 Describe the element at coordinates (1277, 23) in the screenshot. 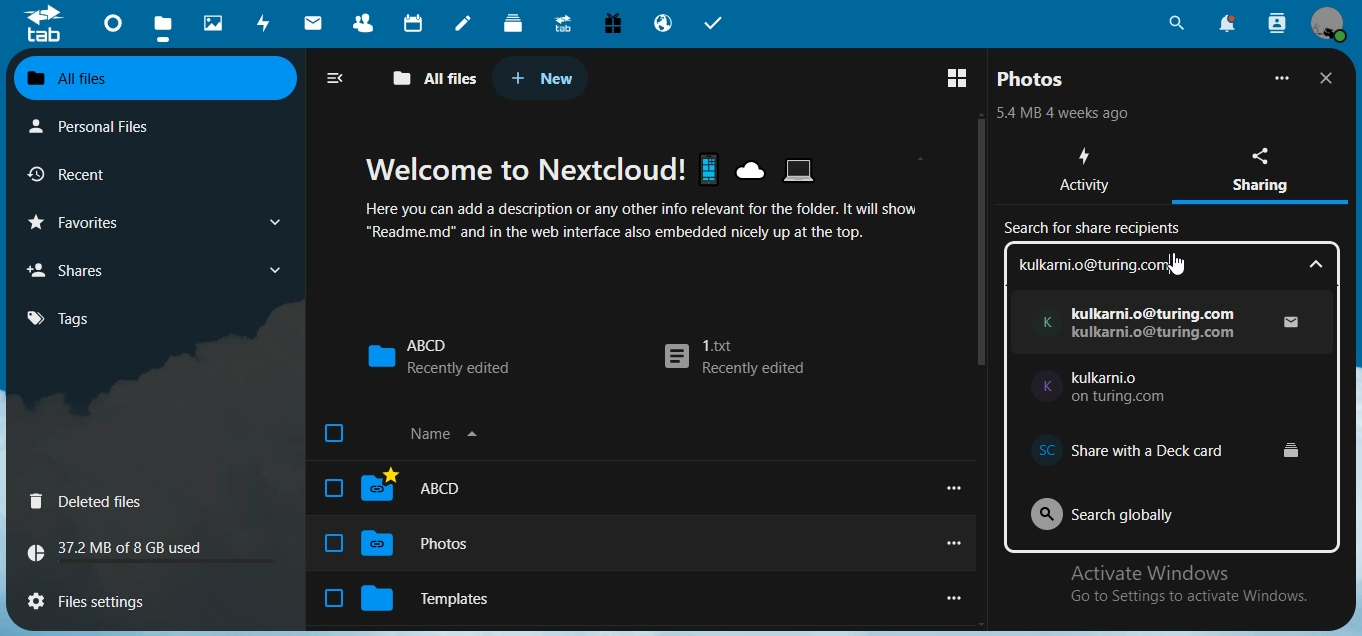

I see `search contacts` at that location.